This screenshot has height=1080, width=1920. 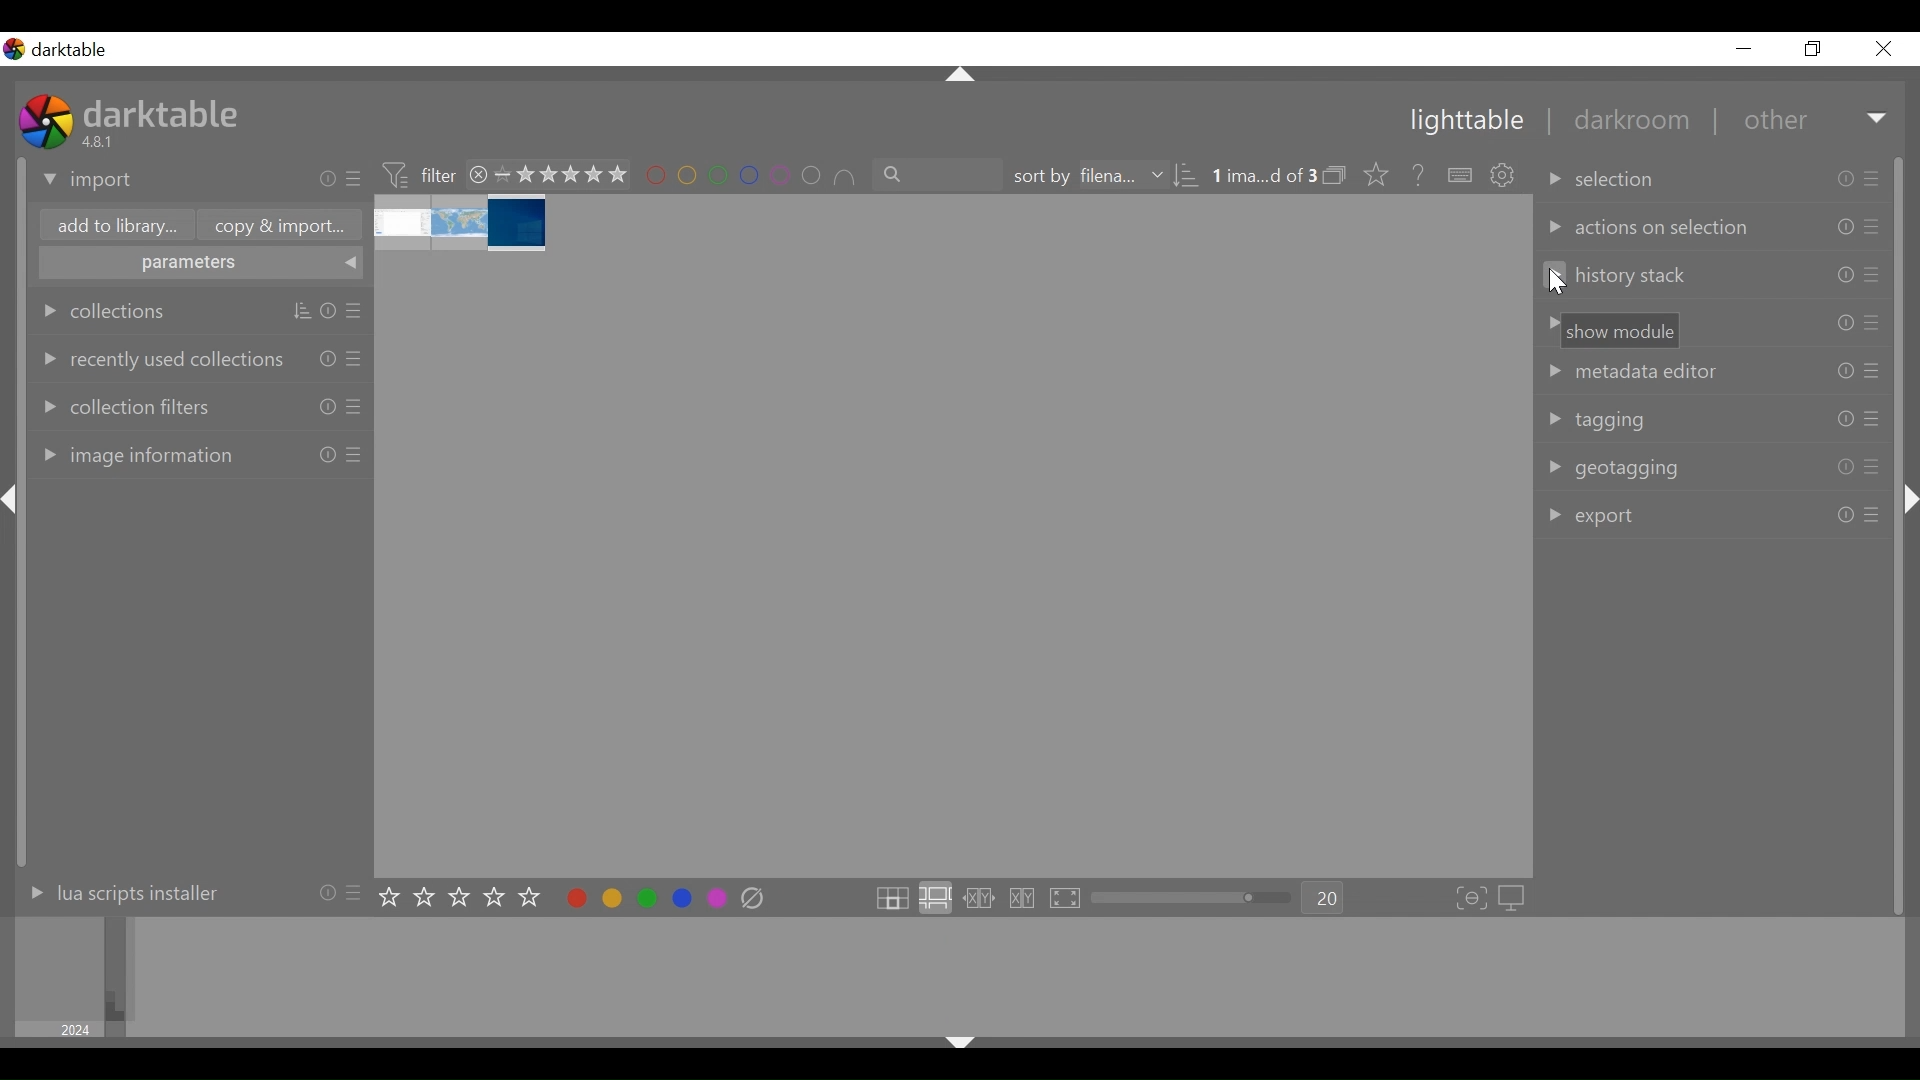 What do you see at coordinates (1412, 176) in the screenshot?
I see `help` at bounding box center [1412, 176].